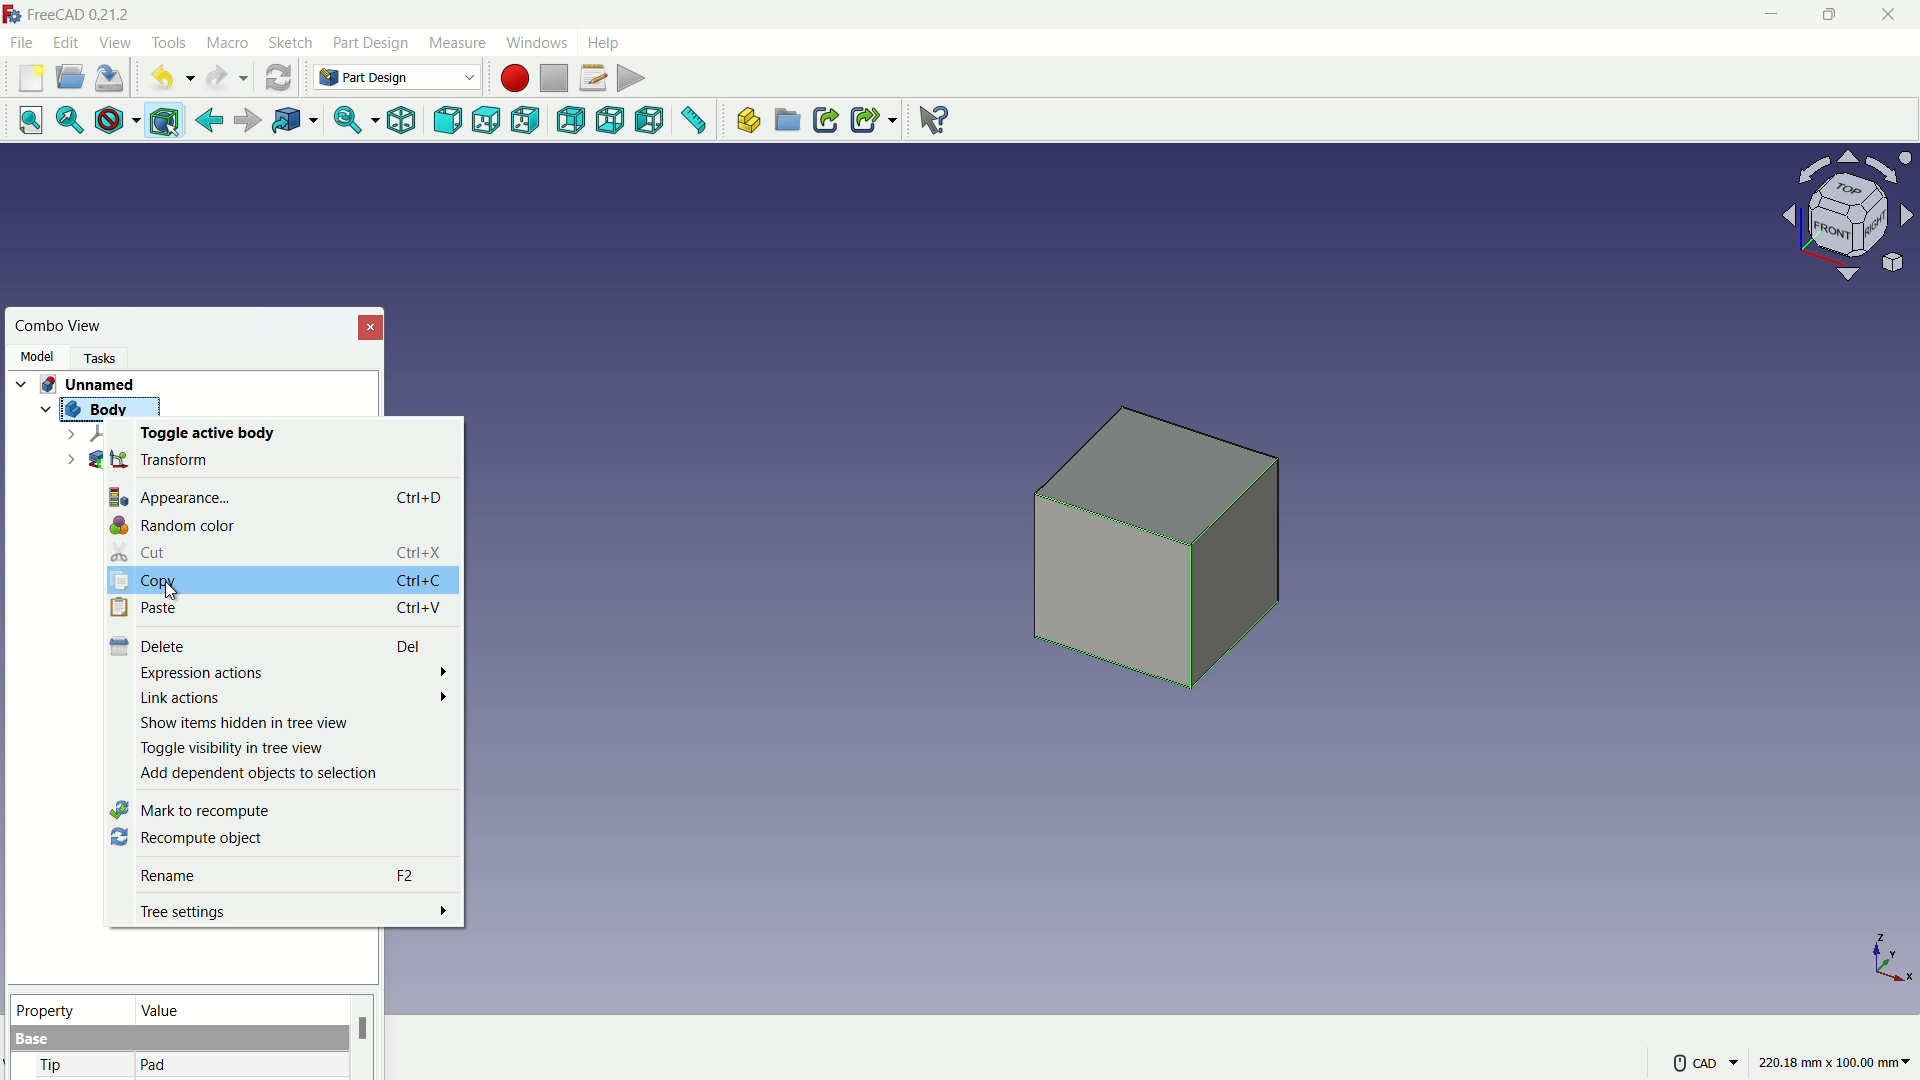 Image resolution: width=1920 pixels, height=1080 pixels. What do you see at coordinates (210, 121) in the screenshot?
I see `go back` at bounding box center [210, 121].